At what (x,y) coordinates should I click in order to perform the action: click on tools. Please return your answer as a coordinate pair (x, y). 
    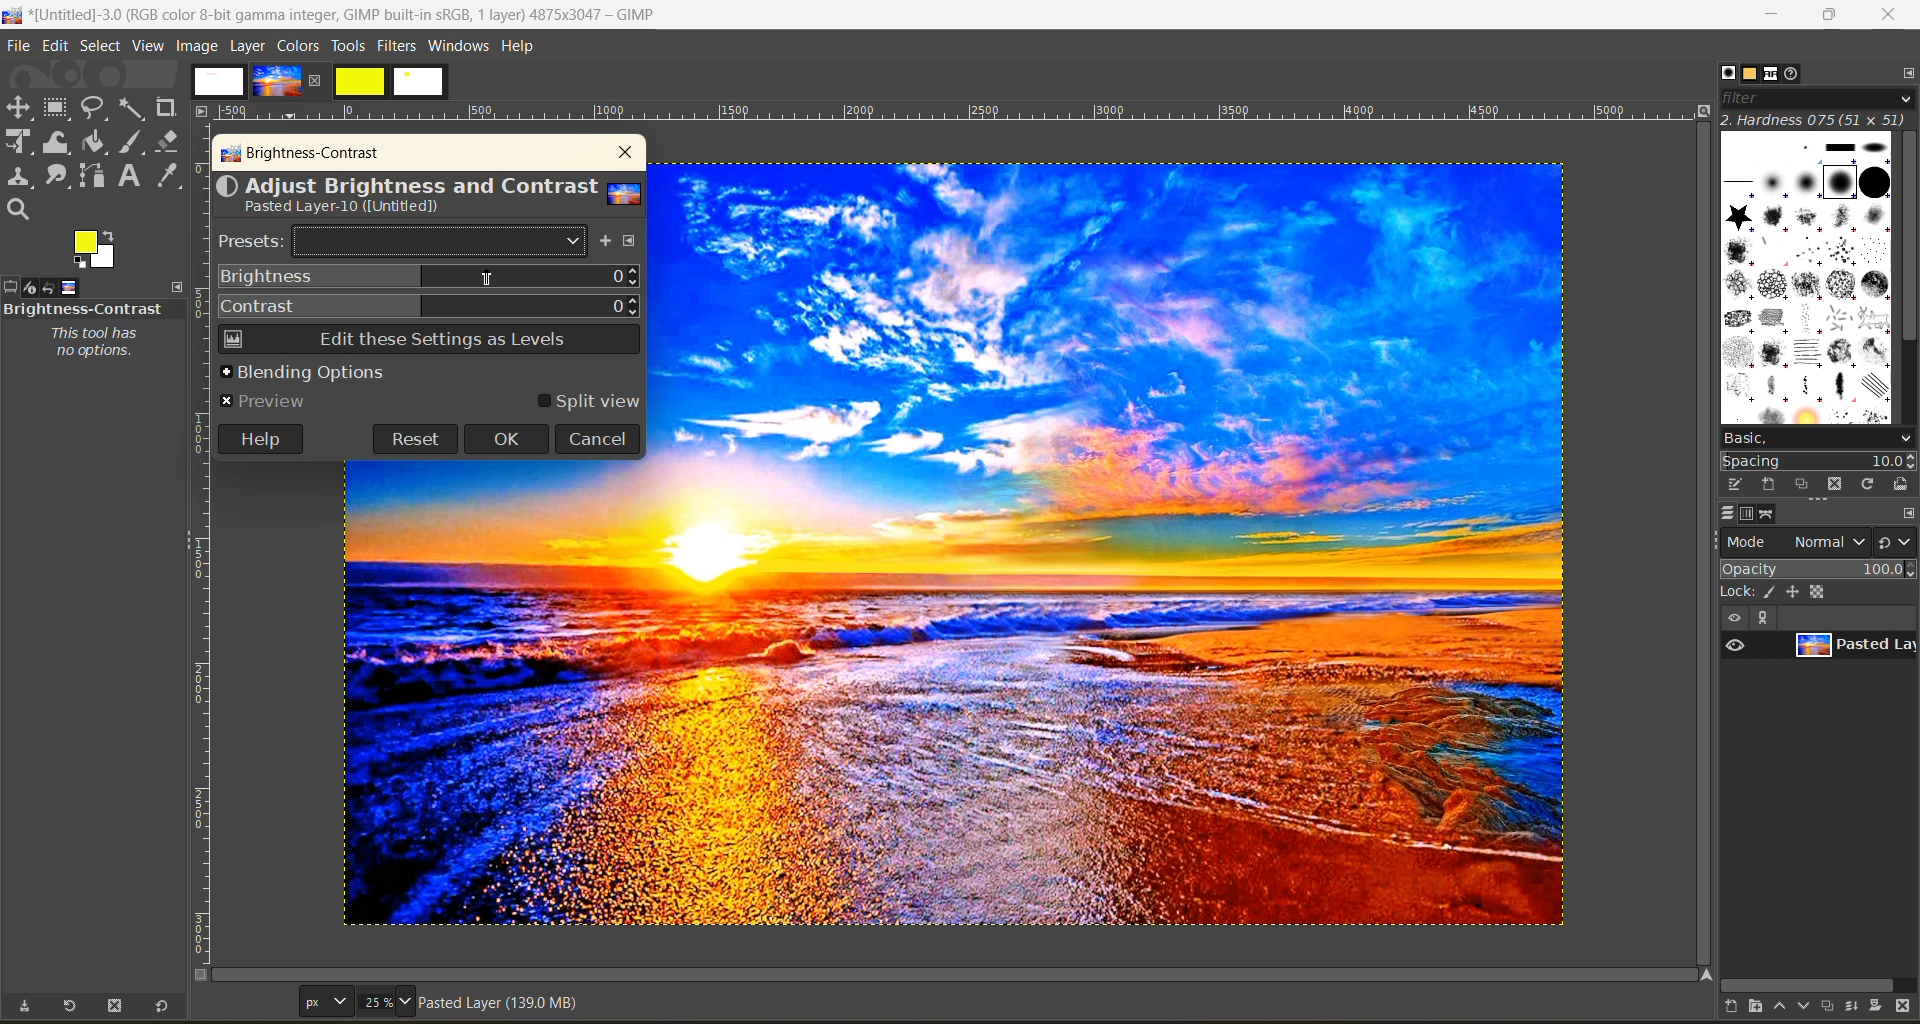
    Looking at the image, I should click on (347, 48).